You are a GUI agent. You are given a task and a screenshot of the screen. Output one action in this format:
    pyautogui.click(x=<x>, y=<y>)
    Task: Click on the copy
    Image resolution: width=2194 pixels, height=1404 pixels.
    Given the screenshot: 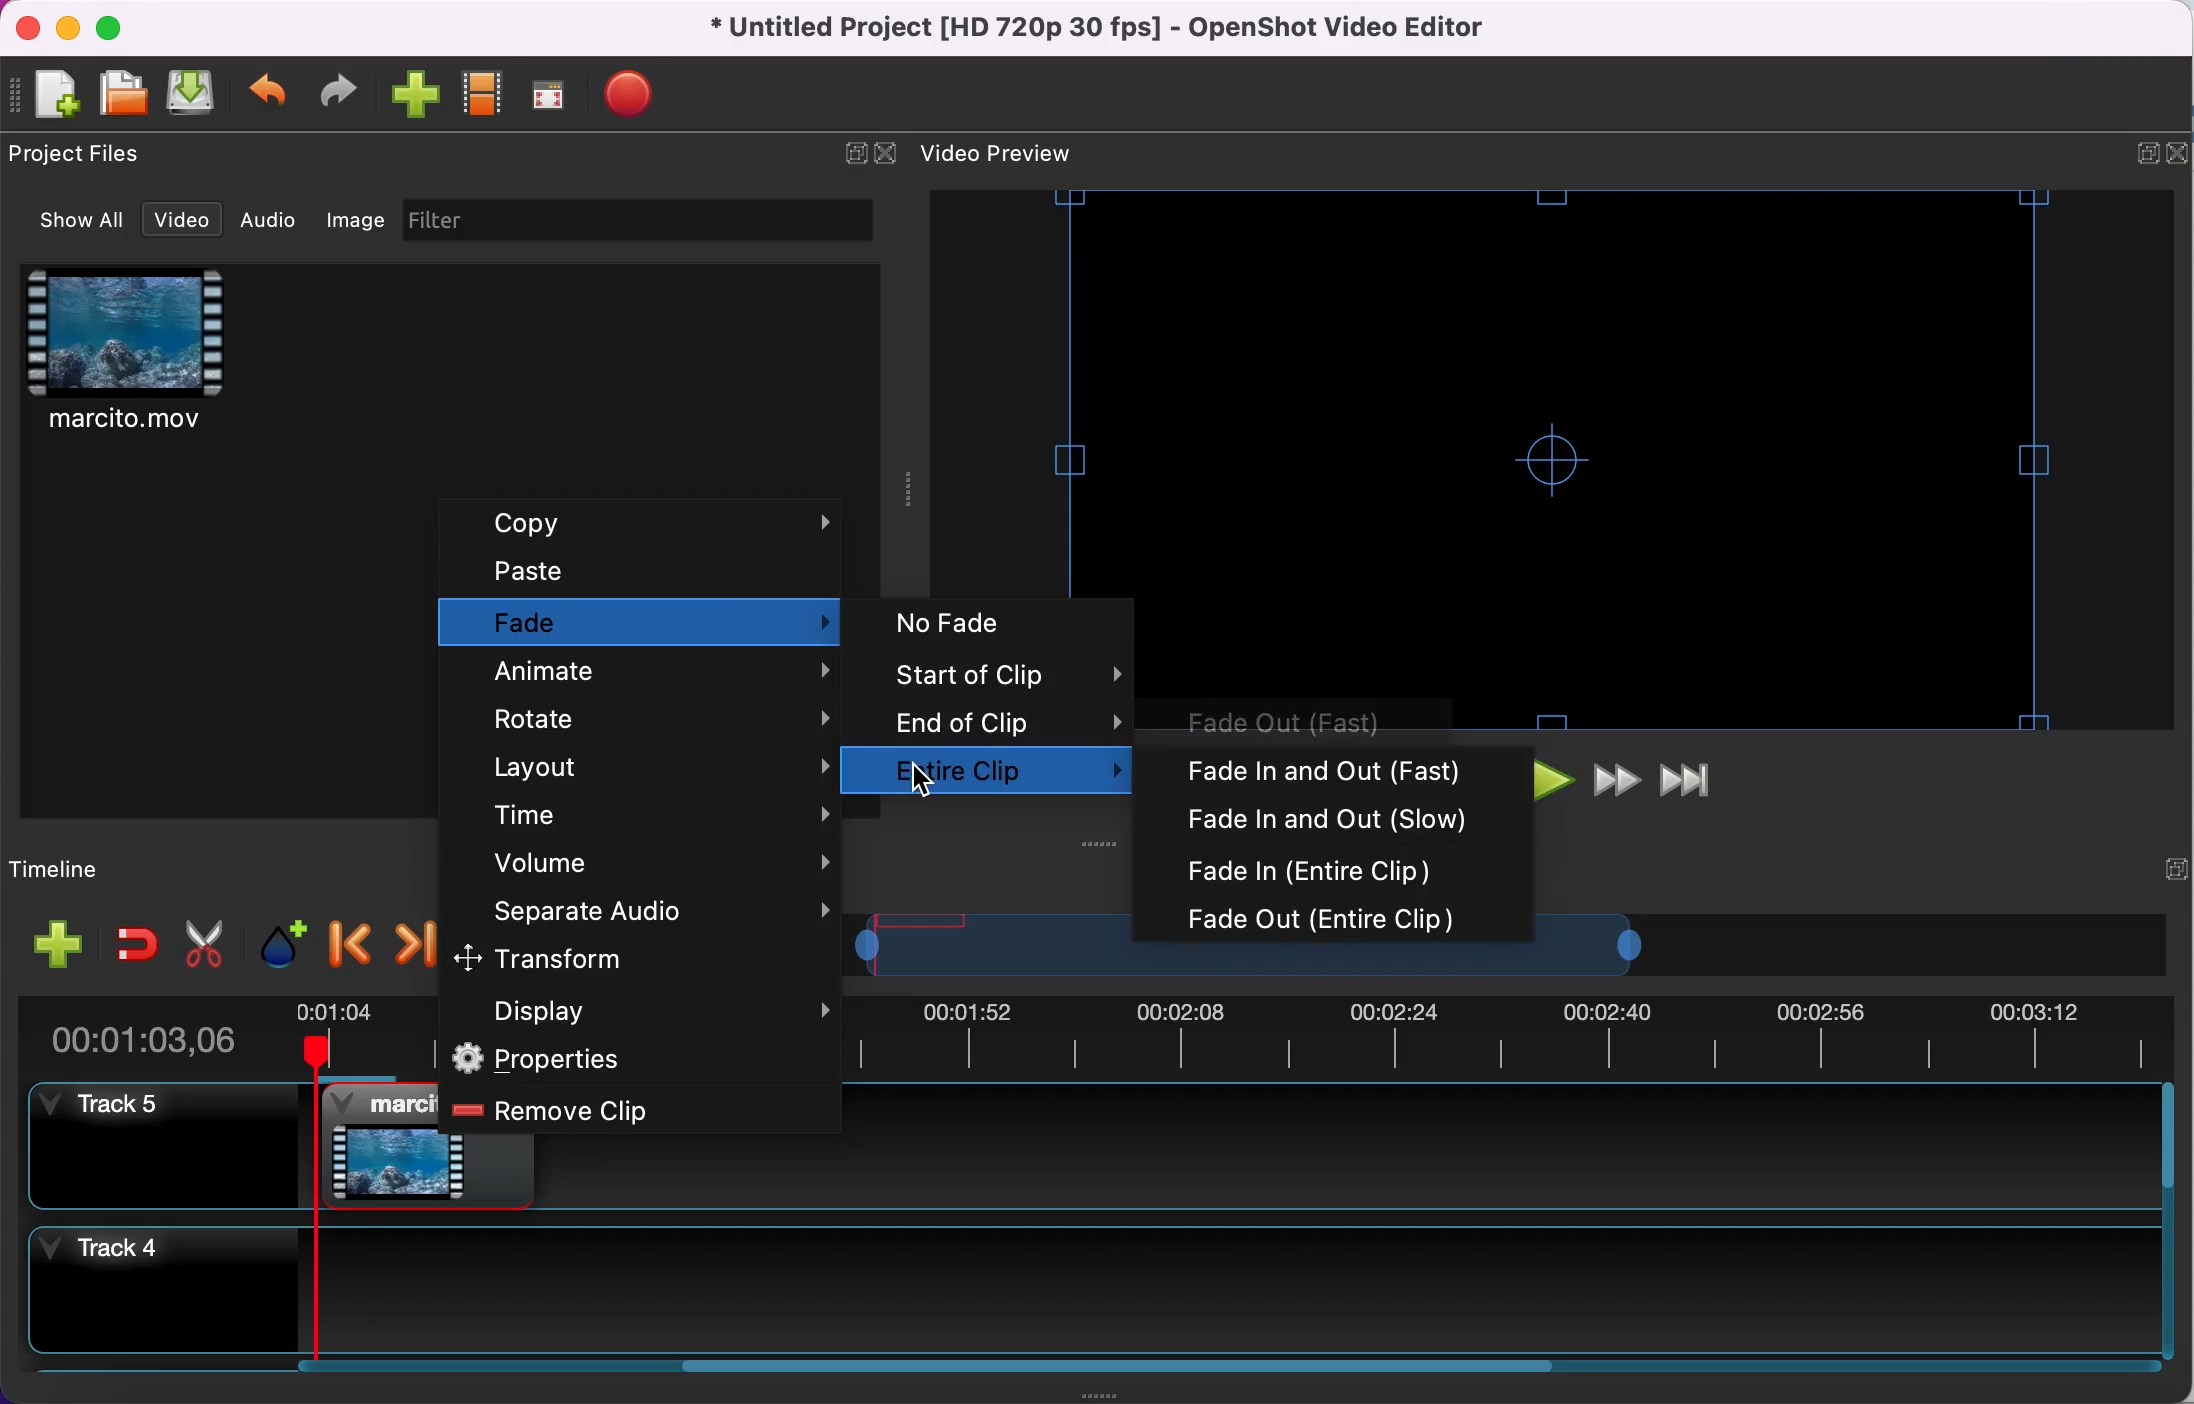 What is the action you would take?
    pyautogui.click(x=653, y=522)
    